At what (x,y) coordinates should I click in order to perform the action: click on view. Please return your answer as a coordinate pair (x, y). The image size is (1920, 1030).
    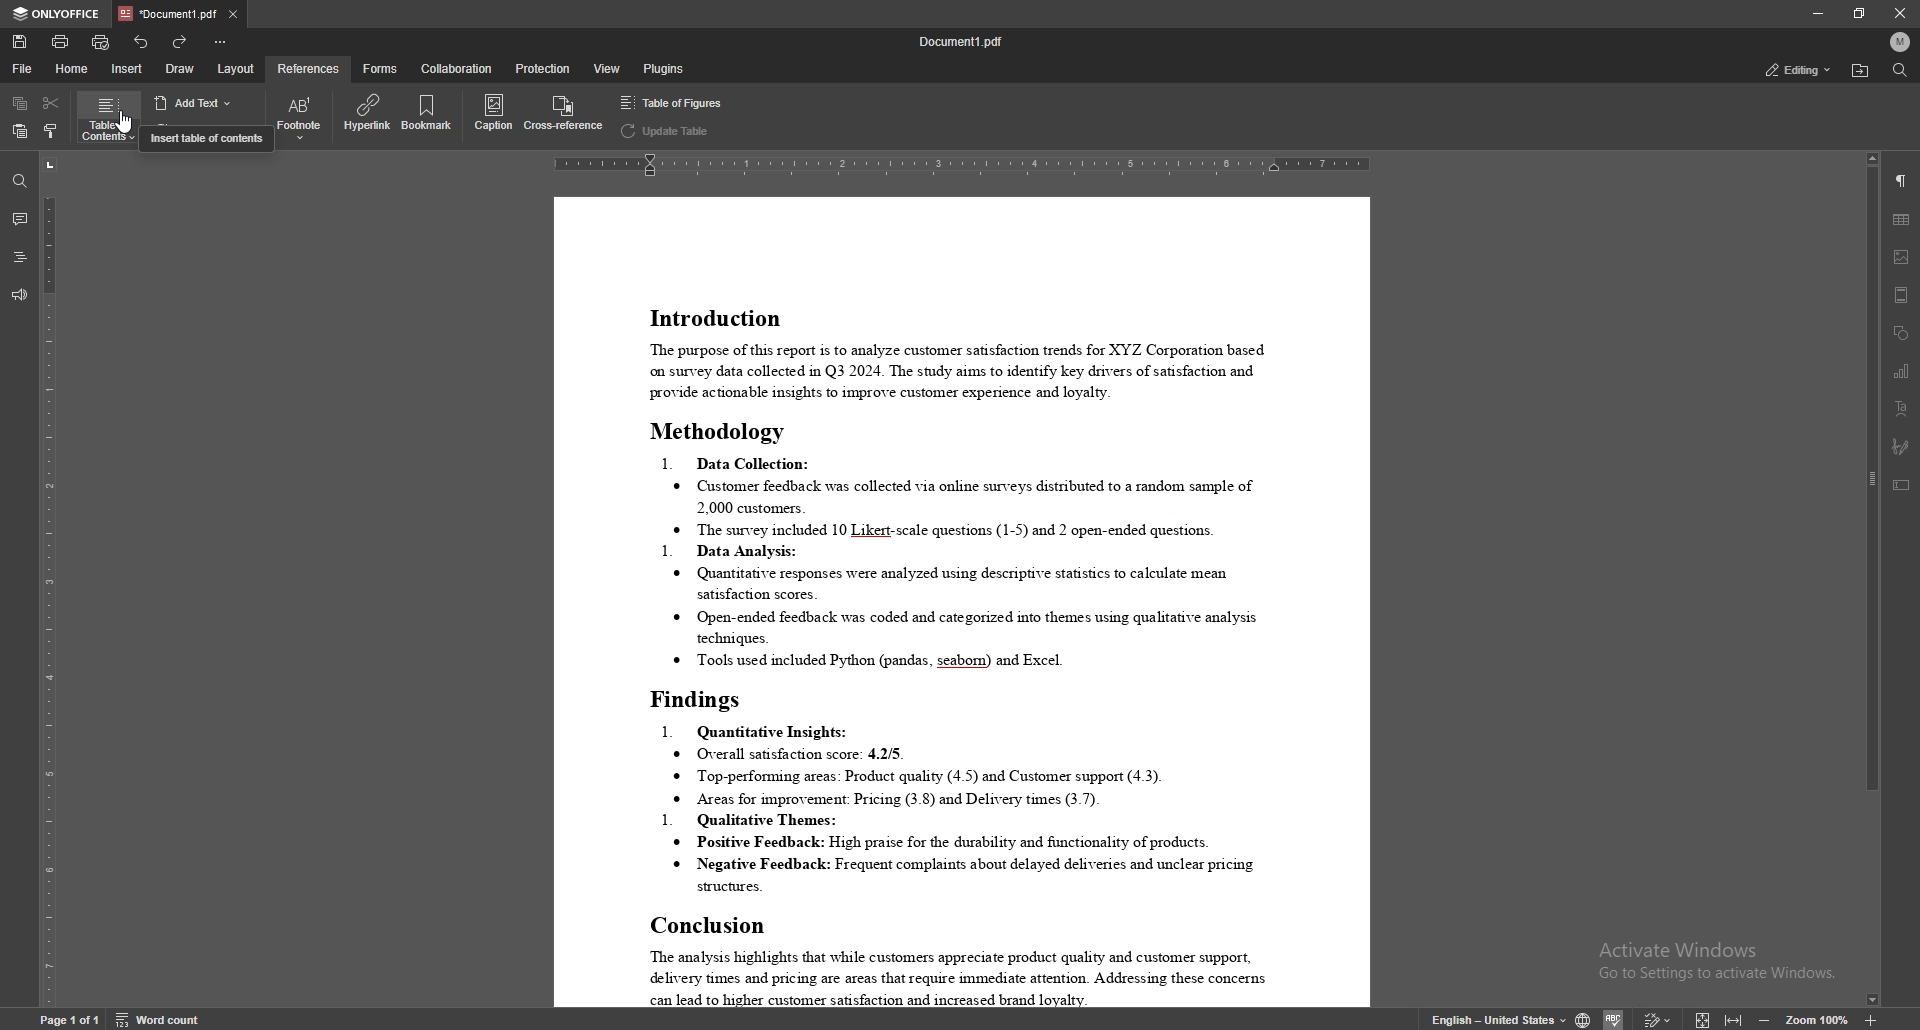
    Looking at the image, I should click on (608, 69).